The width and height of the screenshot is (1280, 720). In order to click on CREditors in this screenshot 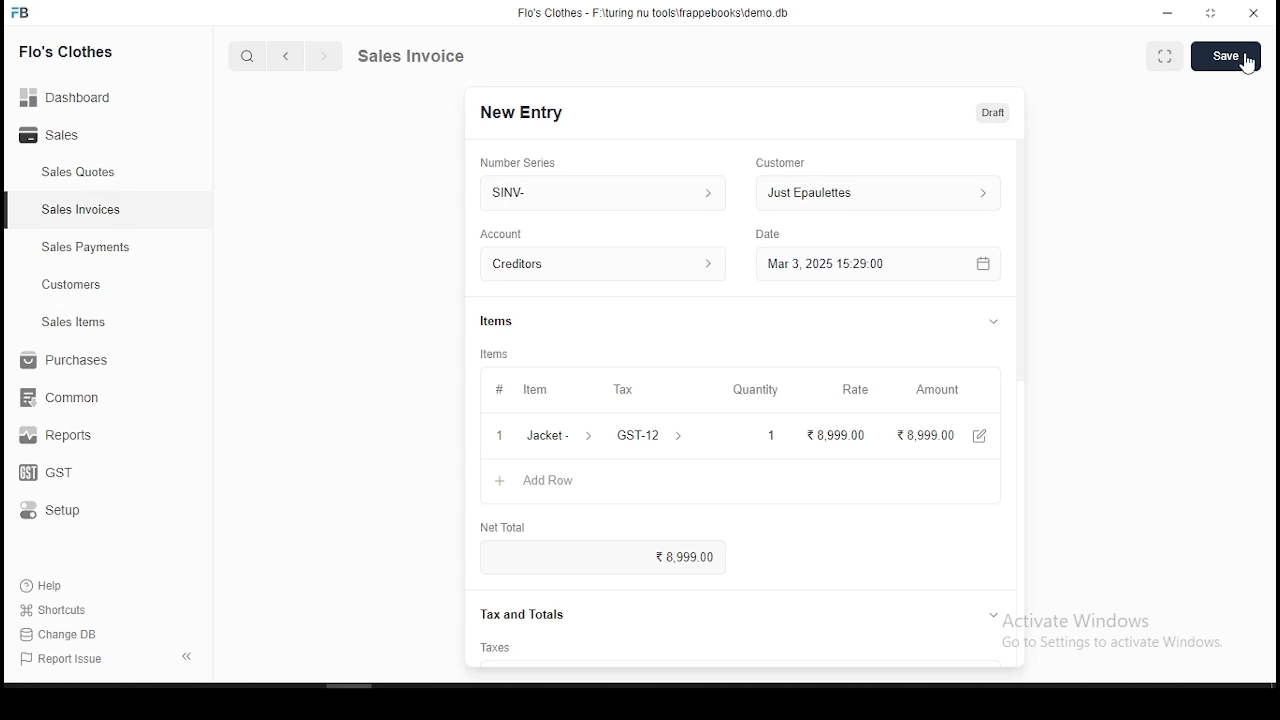, I will do `click(604, 262)`.